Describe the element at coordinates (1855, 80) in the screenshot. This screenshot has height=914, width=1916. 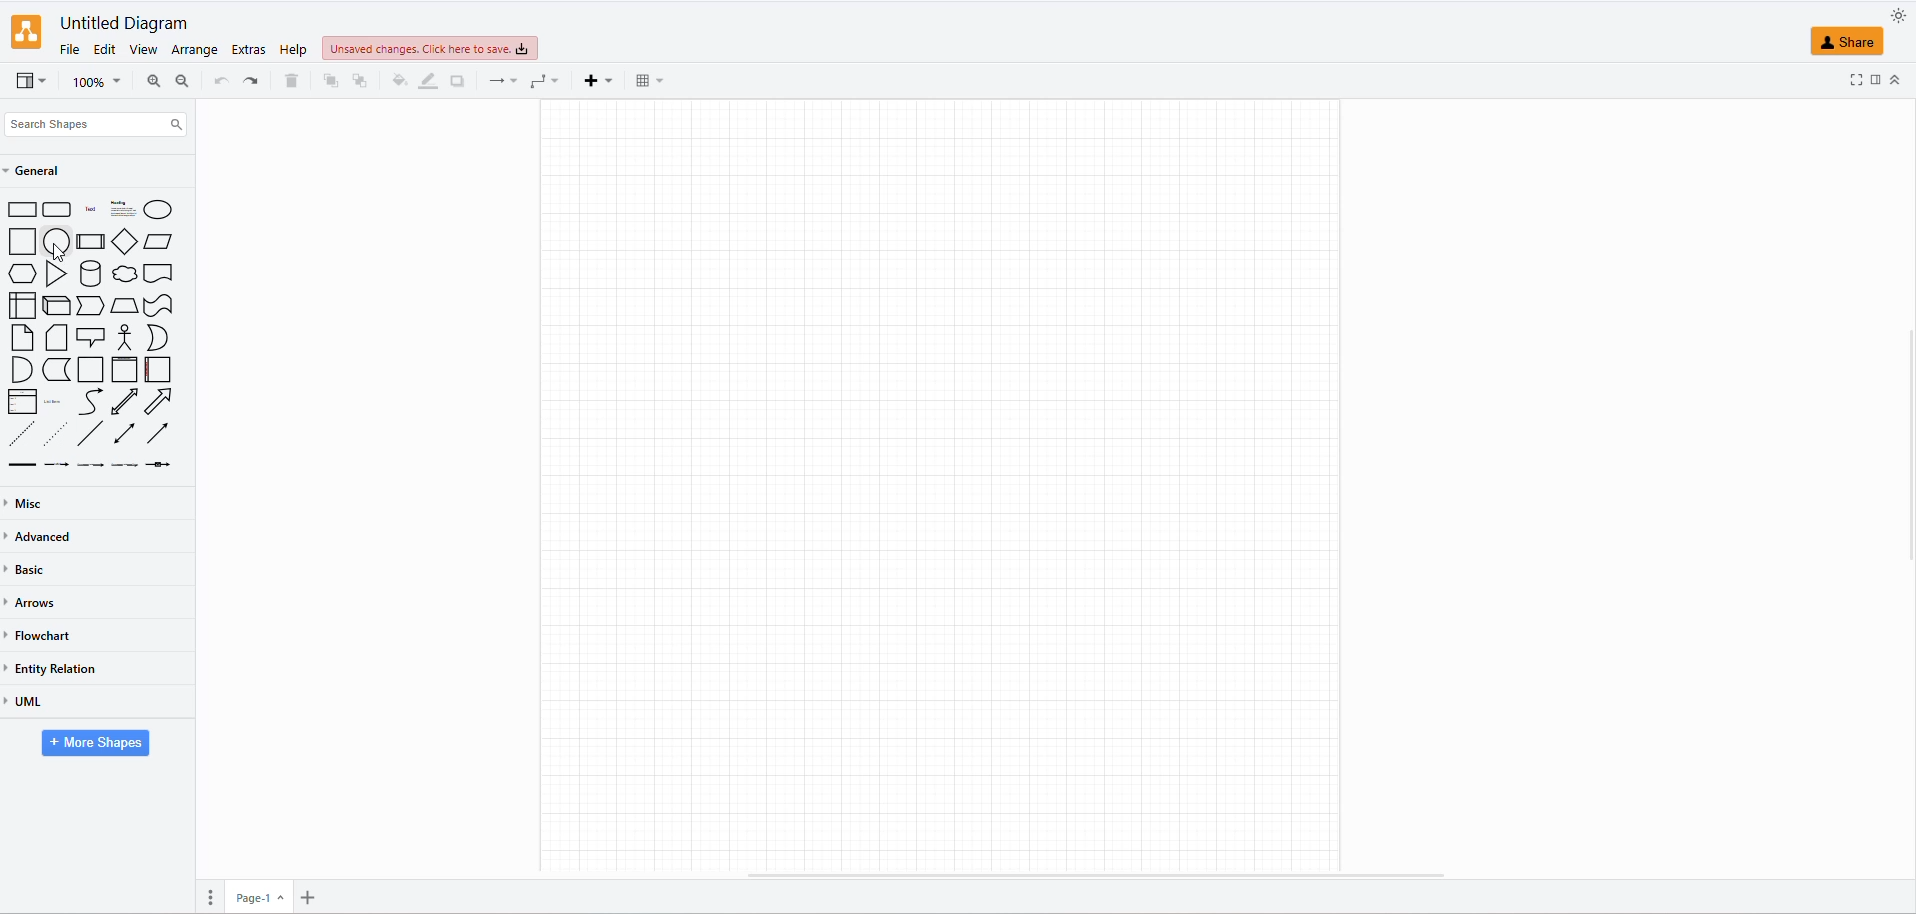
I see `FULLSCREEN` at that location.